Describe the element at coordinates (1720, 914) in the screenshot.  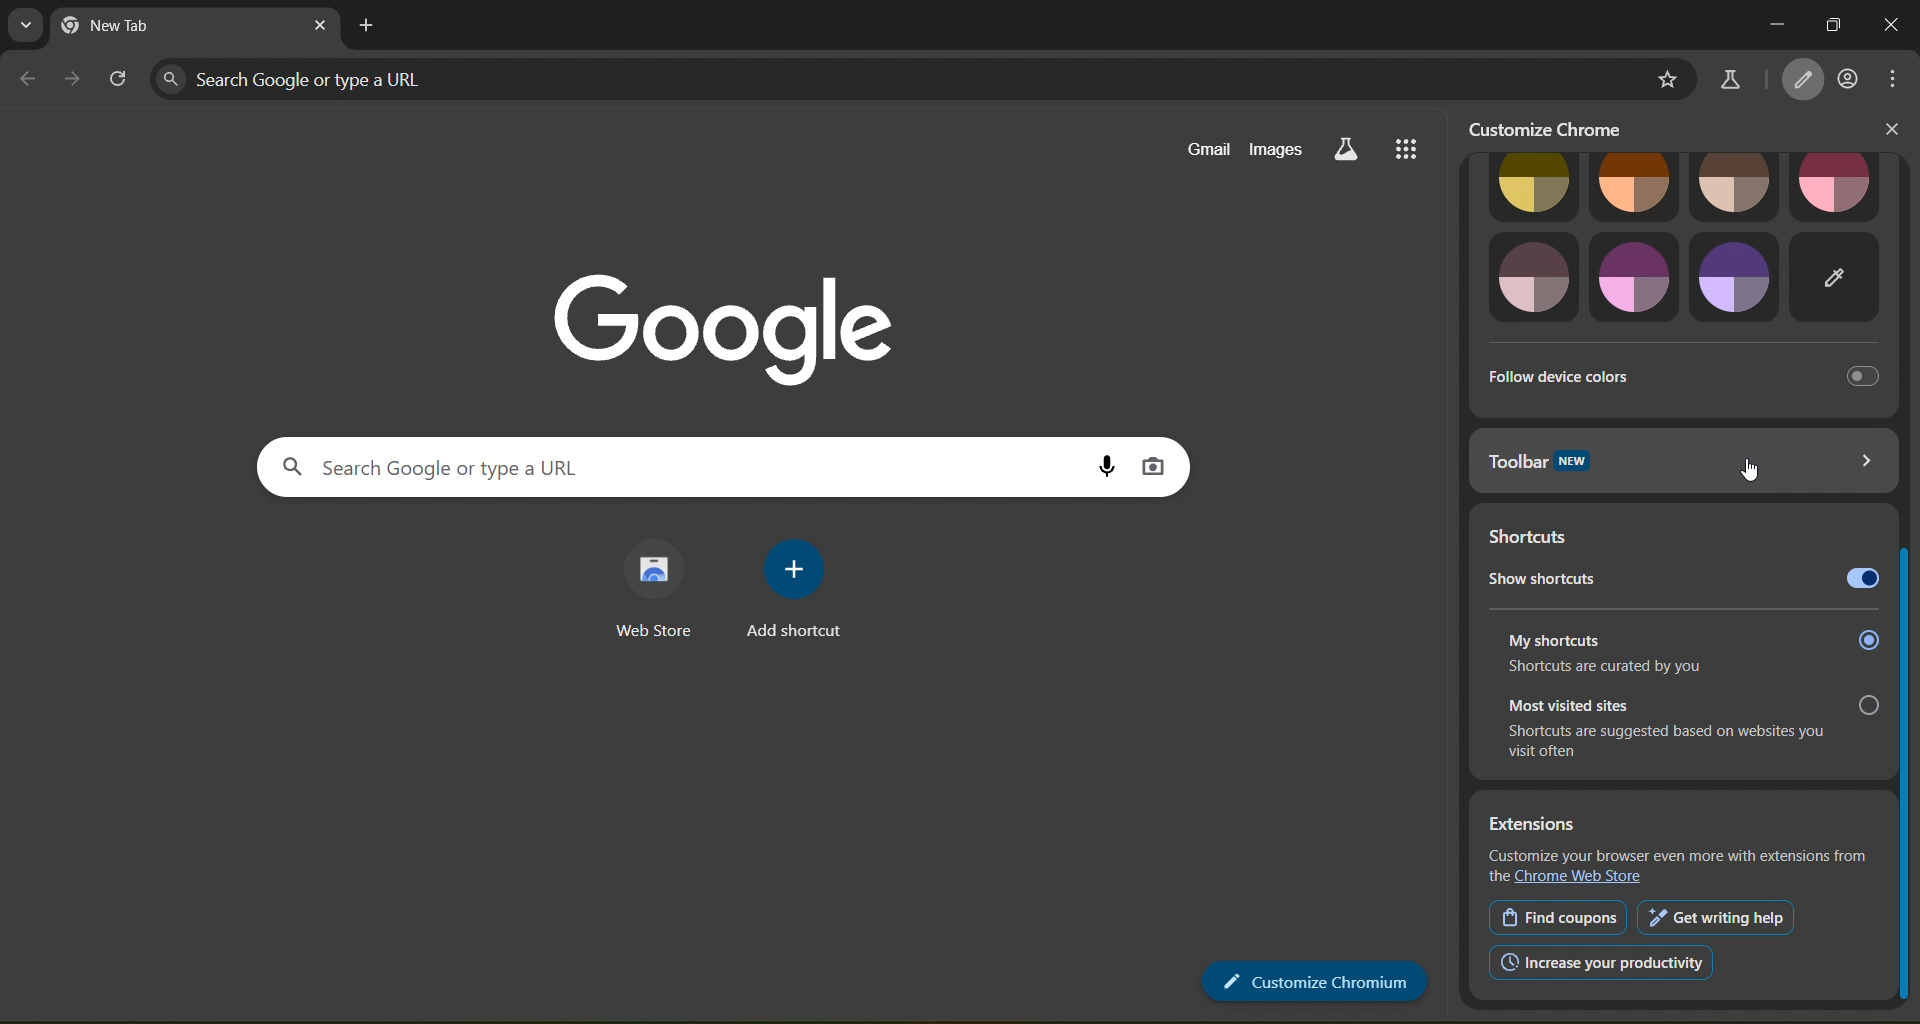
I see `get writing help` at that location.